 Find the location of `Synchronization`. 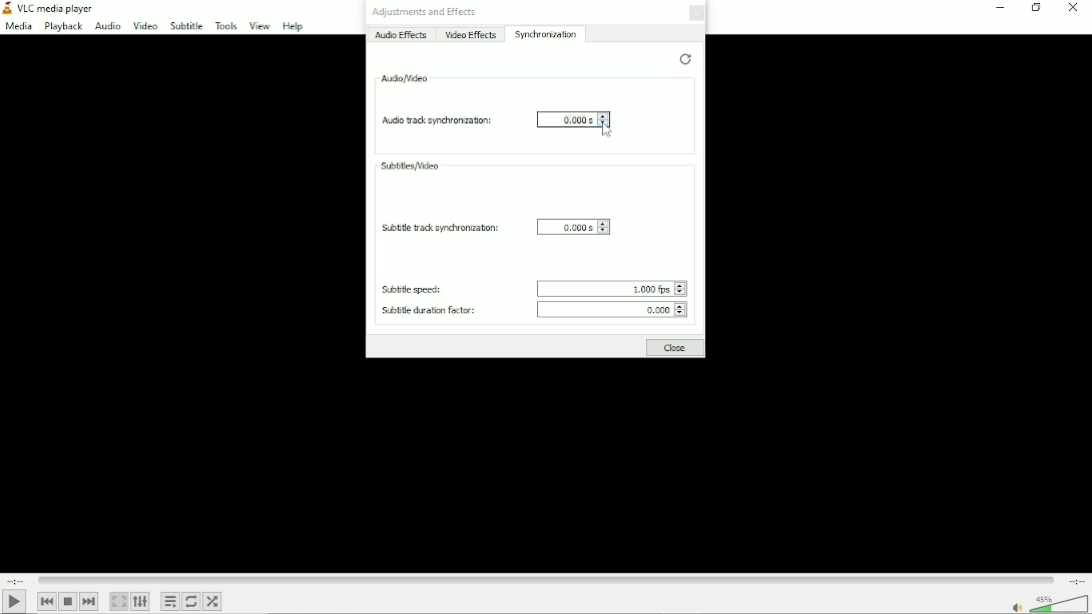

Synchronization is located at coordinates (547, 34).